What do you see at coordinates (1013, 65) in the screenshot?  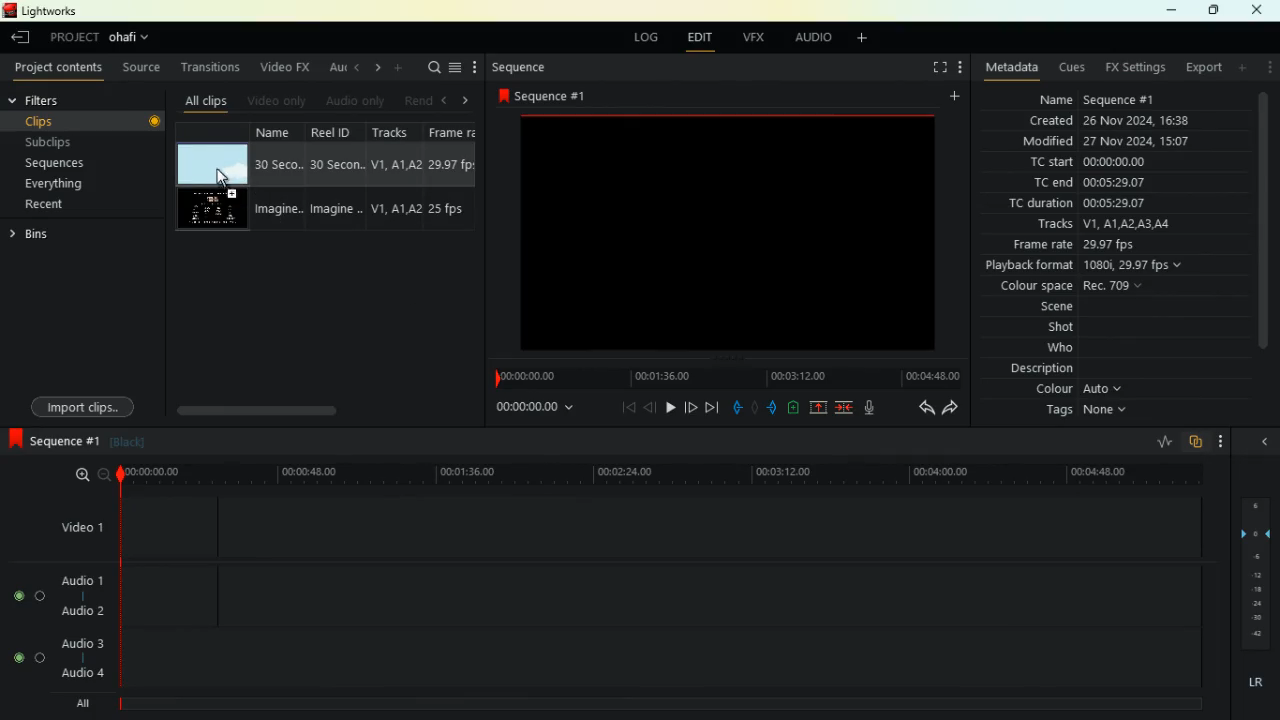 I see `metadata` at bounding box center [1013, 65].